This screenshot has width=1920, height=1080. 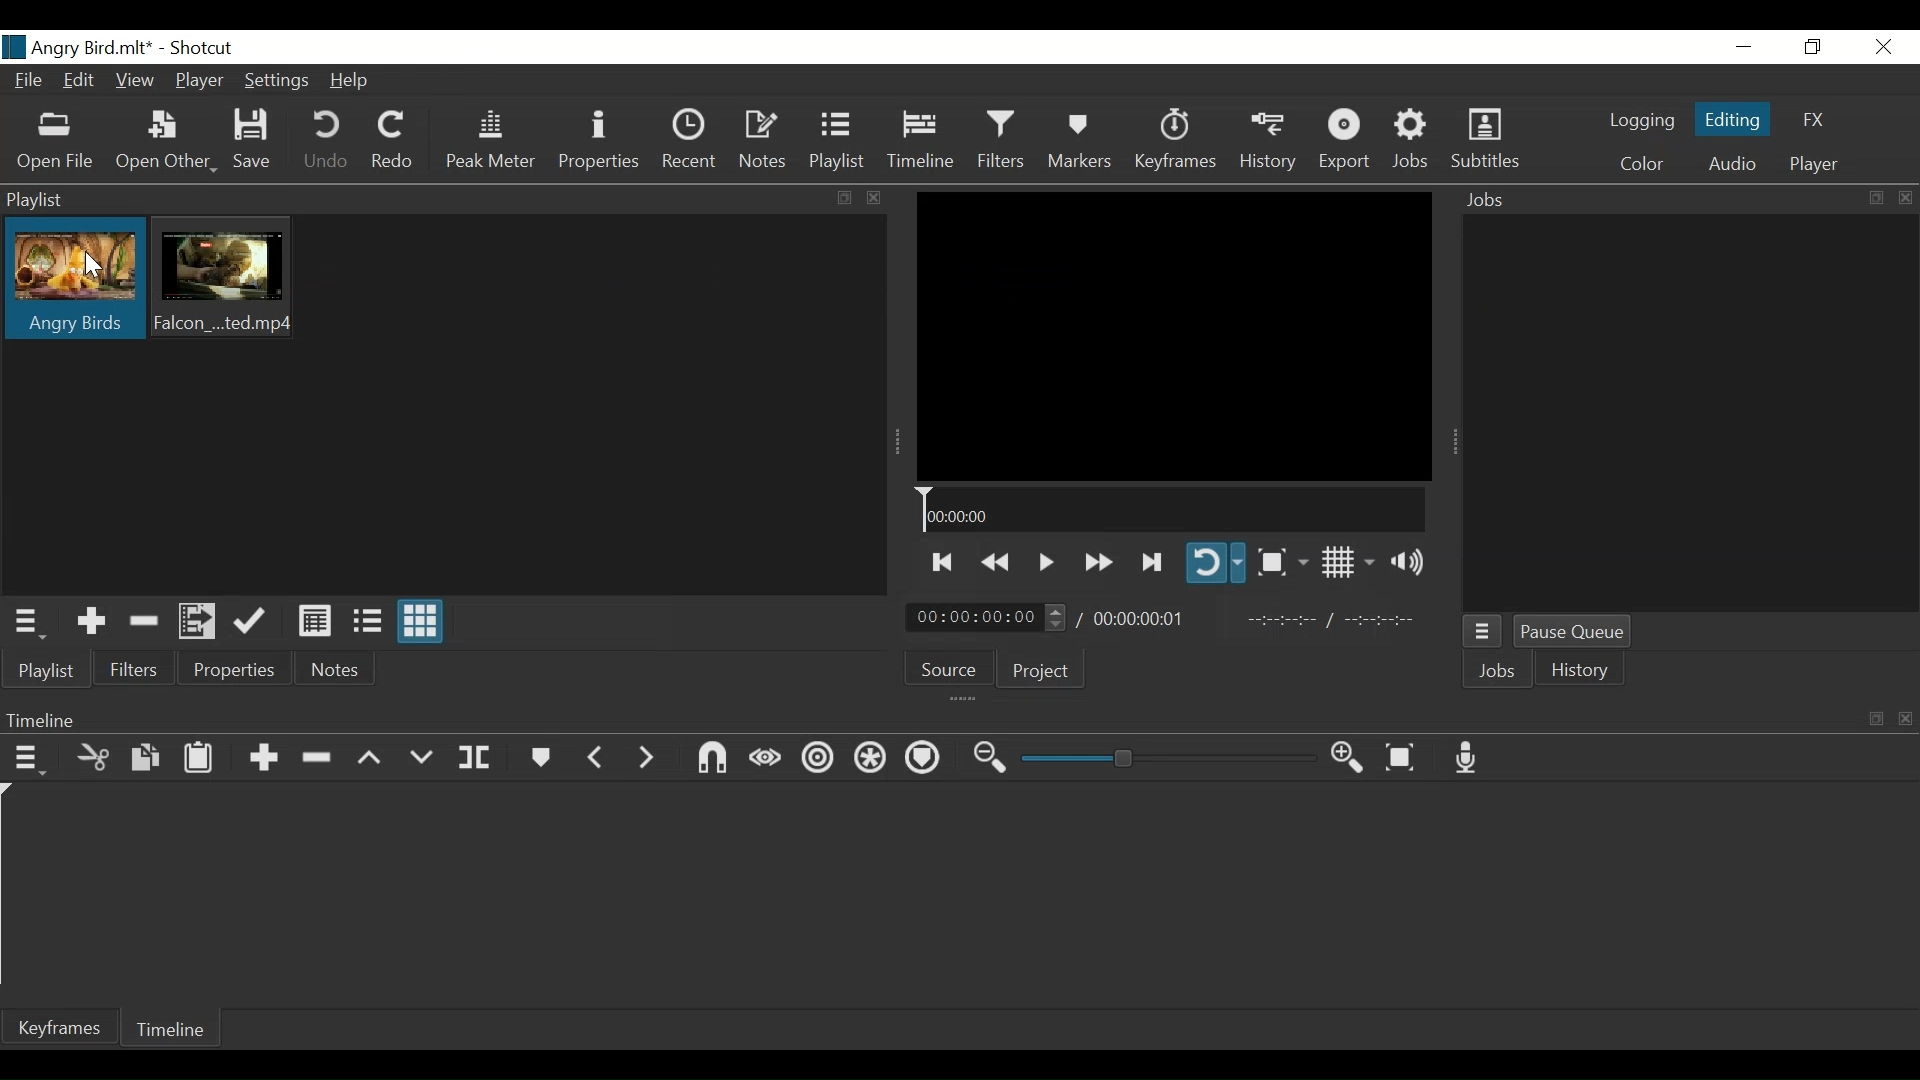 What do you see at coordinates (1150, 560) in the screenshot?
I see `Skip to the next point` at bounding box center [1150, 560].